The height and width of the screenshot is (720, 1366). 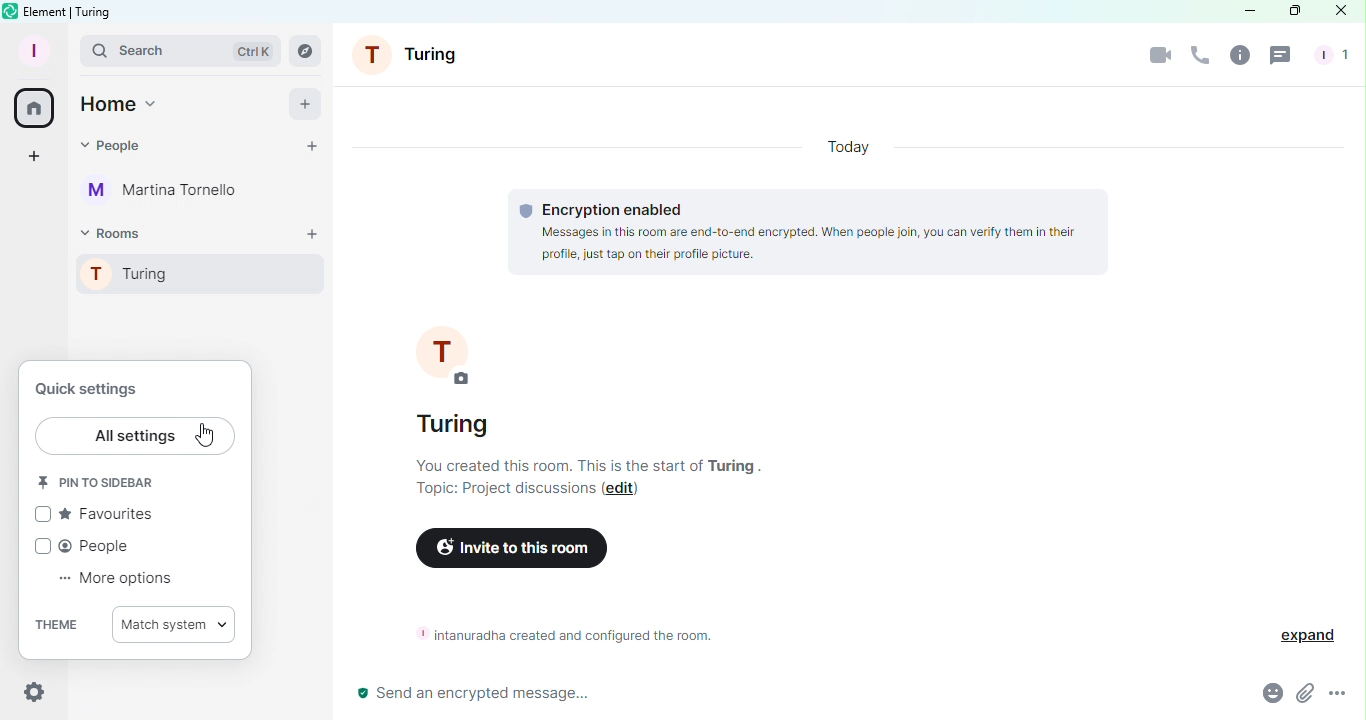 I want to click on People, so click(x=1328, y=57).